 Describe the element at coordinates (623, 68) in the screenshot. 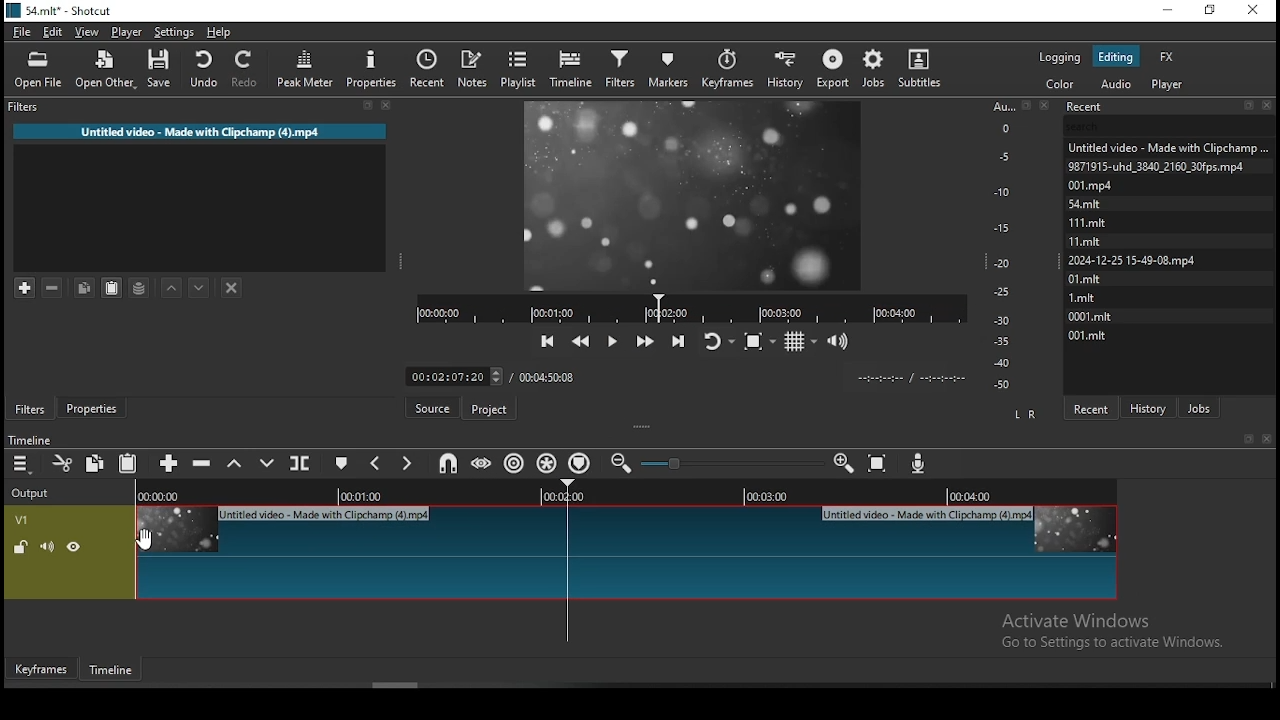

I see `filters` at that location.